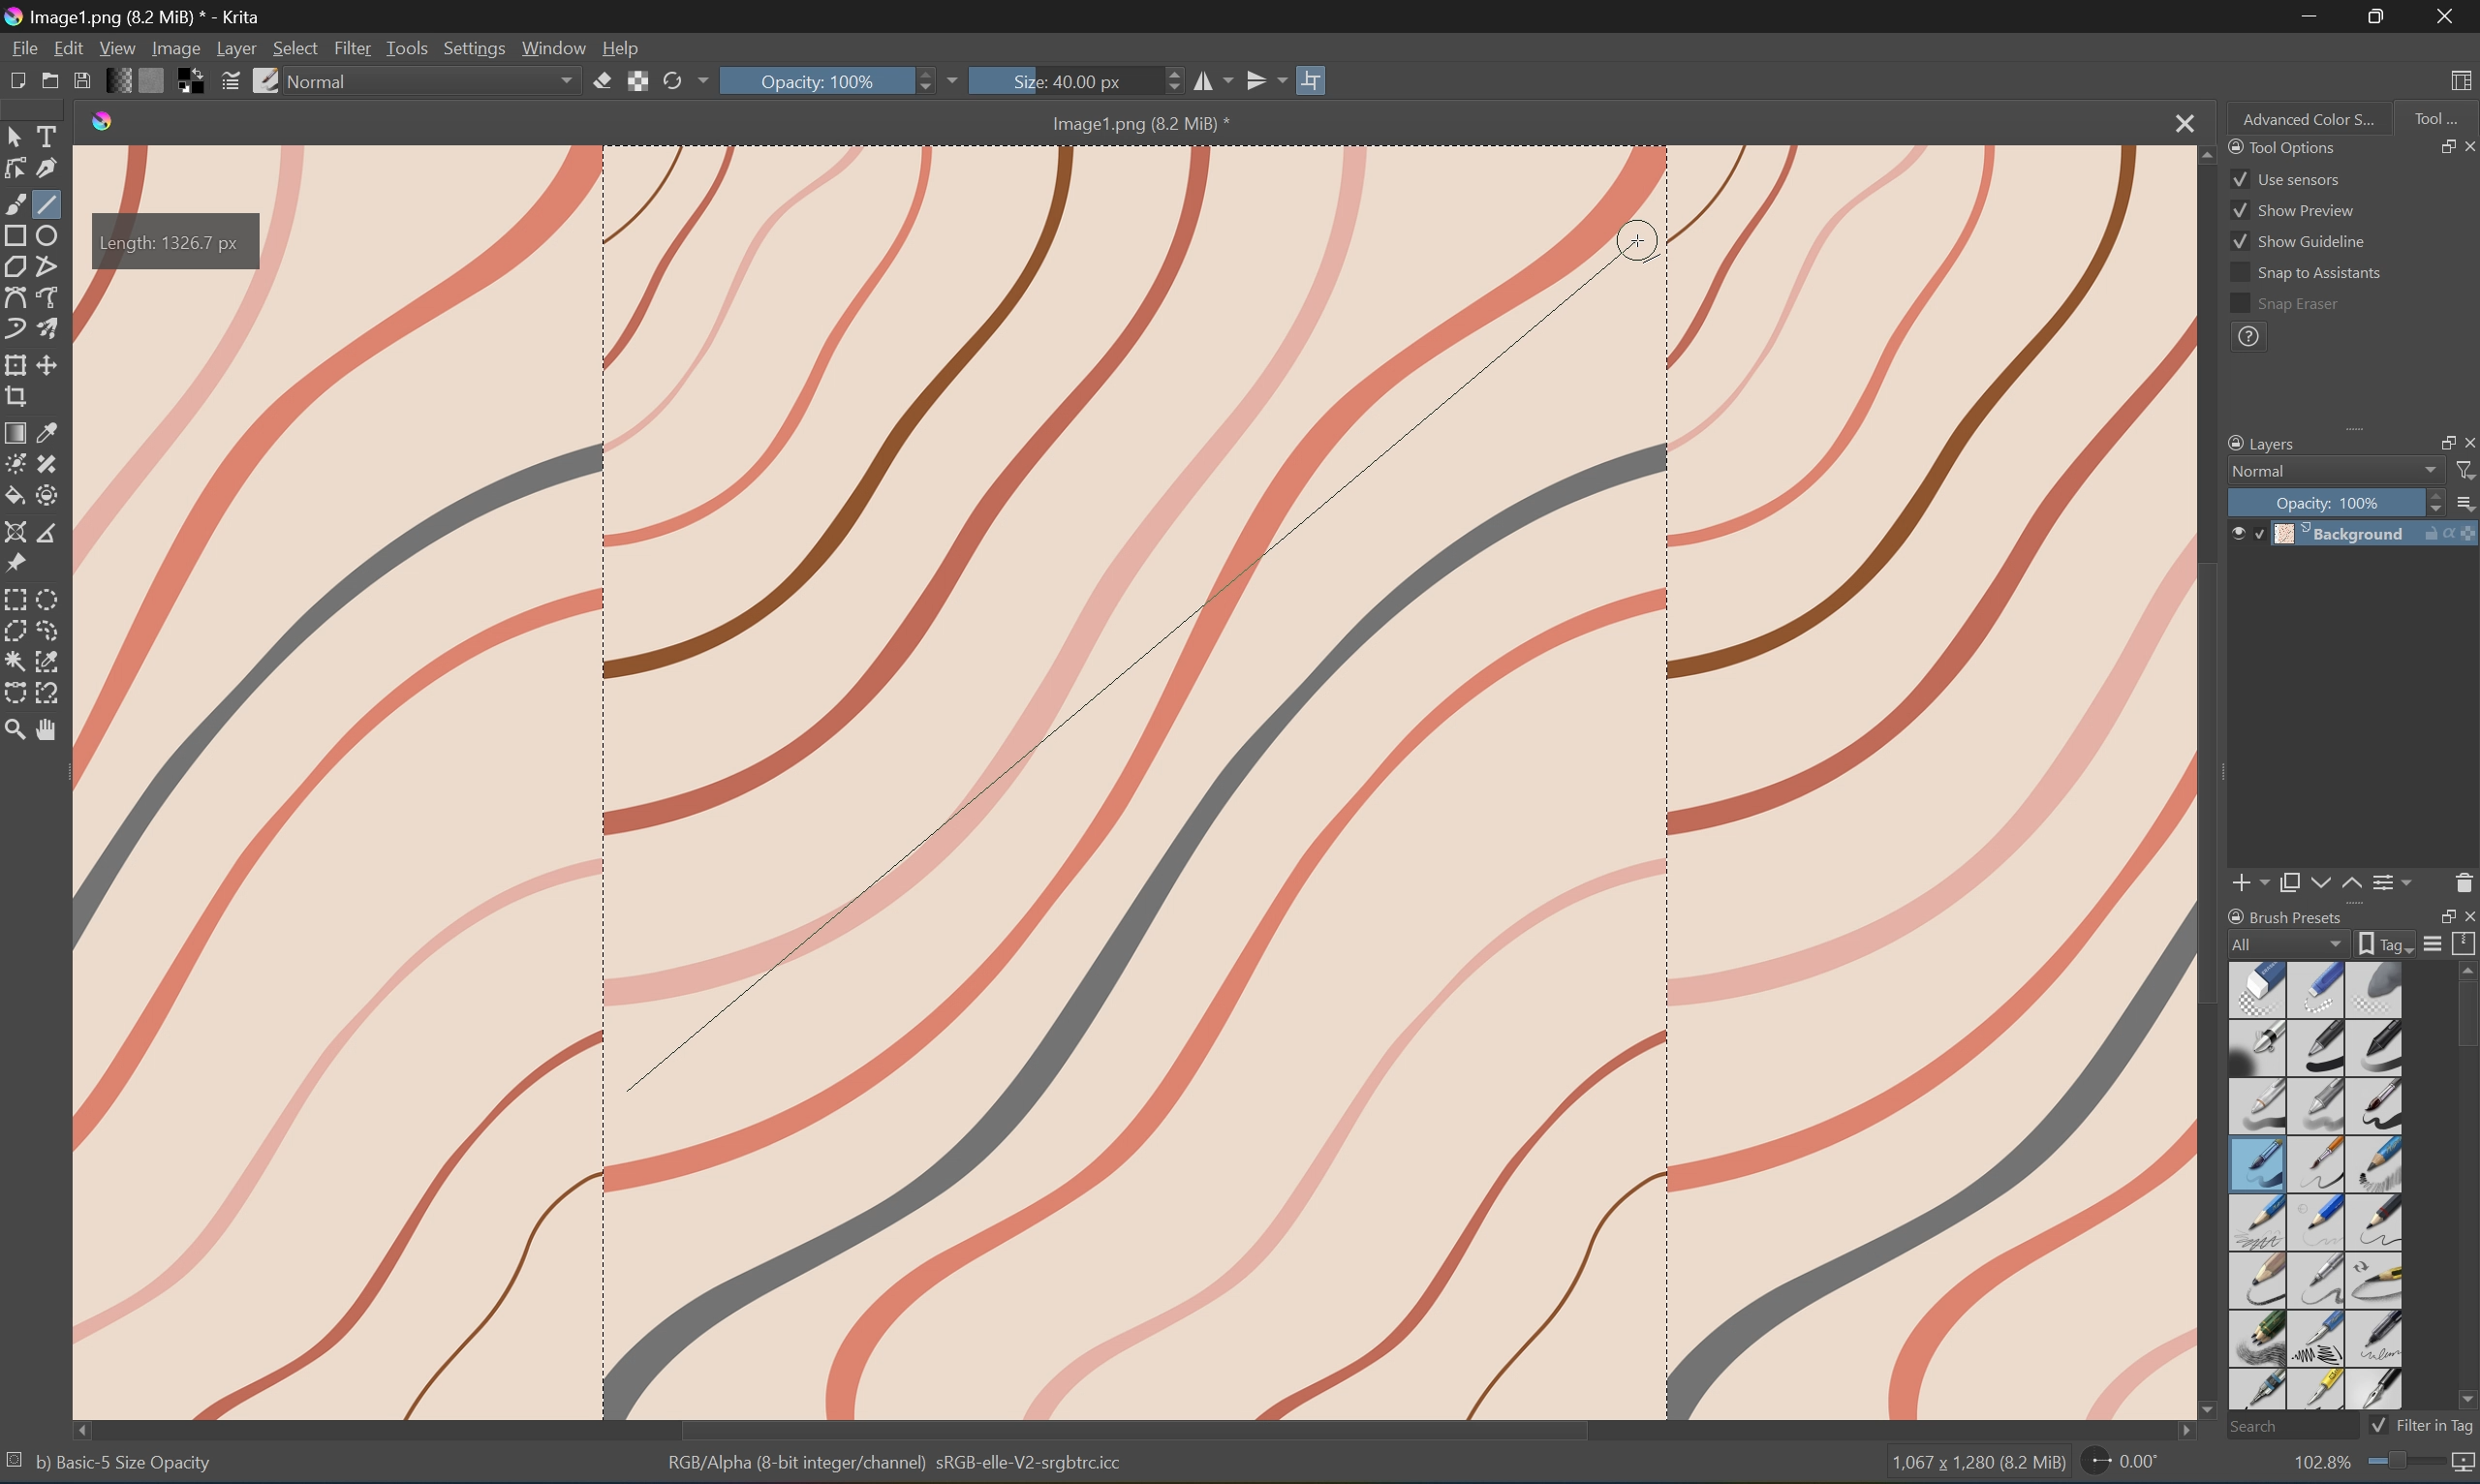 This screenshot has width=2480, height=1484. What do you see at coordinates (2290, 882) in the screenshot?
I see `Duplicate layer or mask ` at bounding box center [2290, 882].